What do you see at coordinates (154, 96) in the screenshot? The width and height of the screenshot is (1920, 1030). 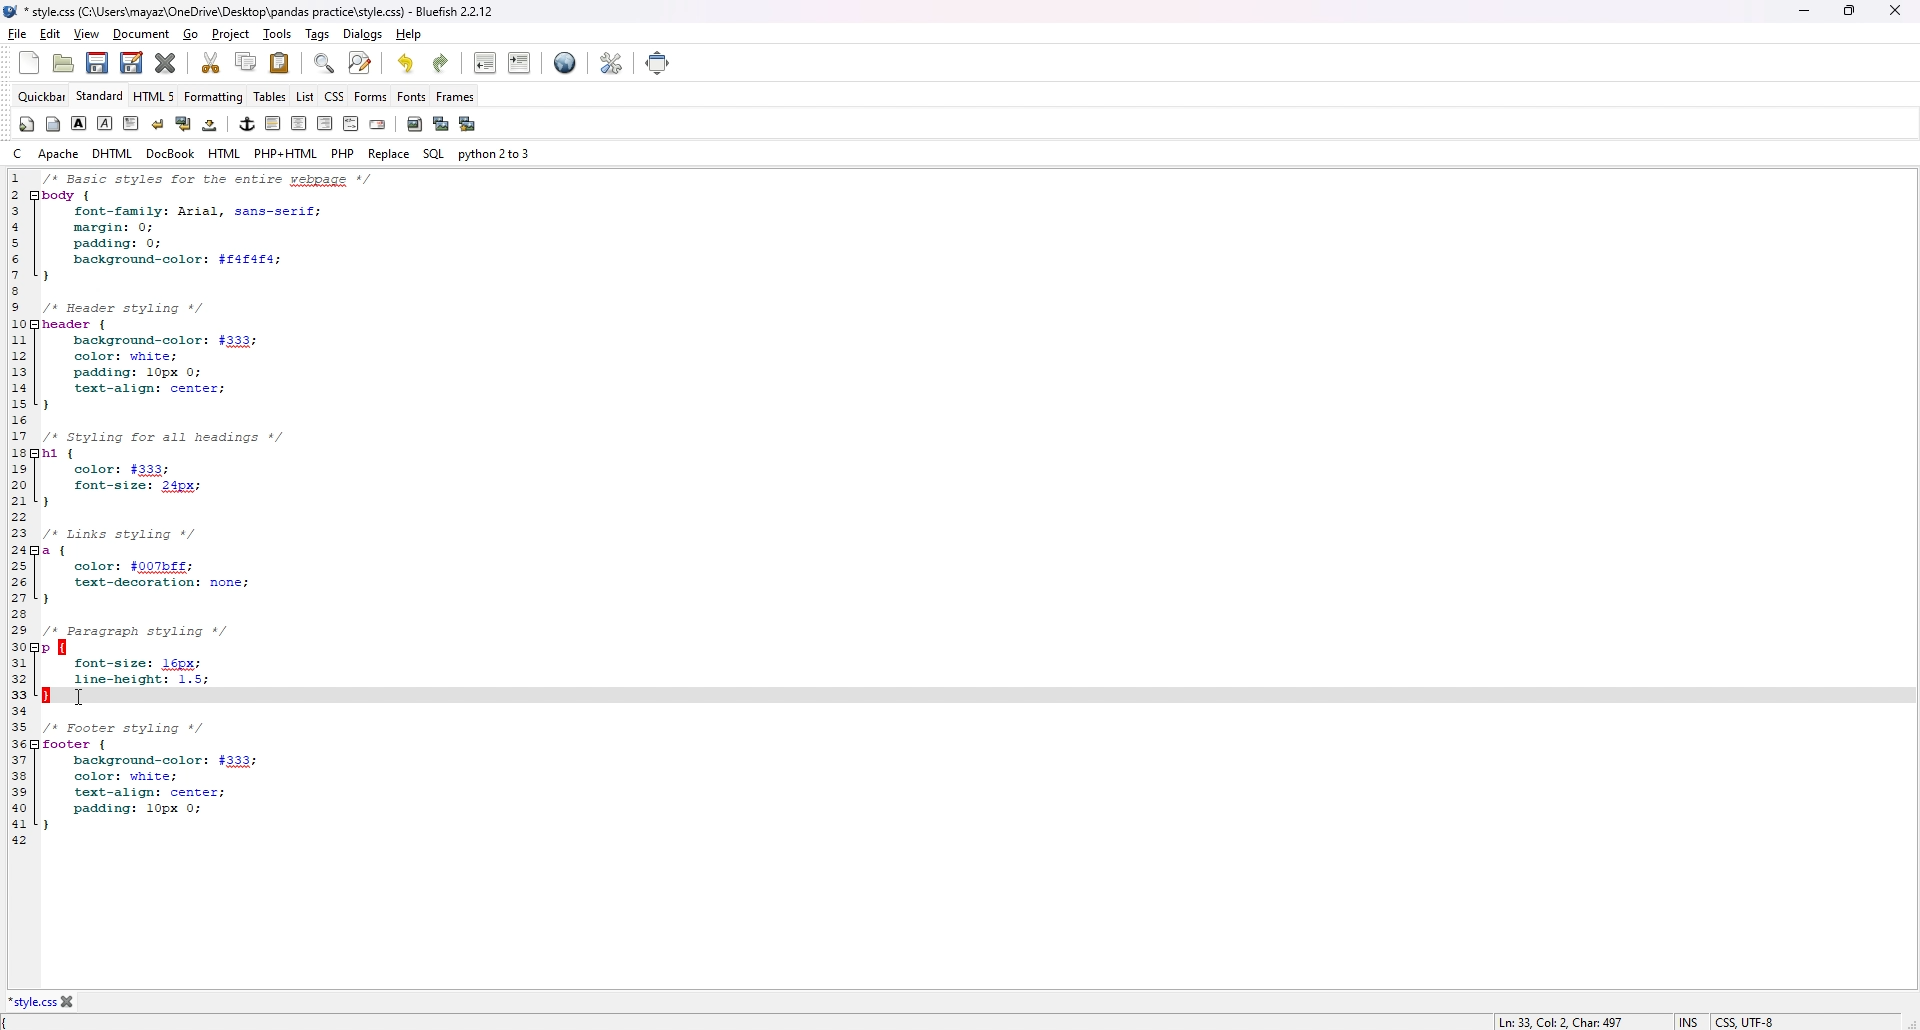 I see `html 5` at bounding box center [154, 96].